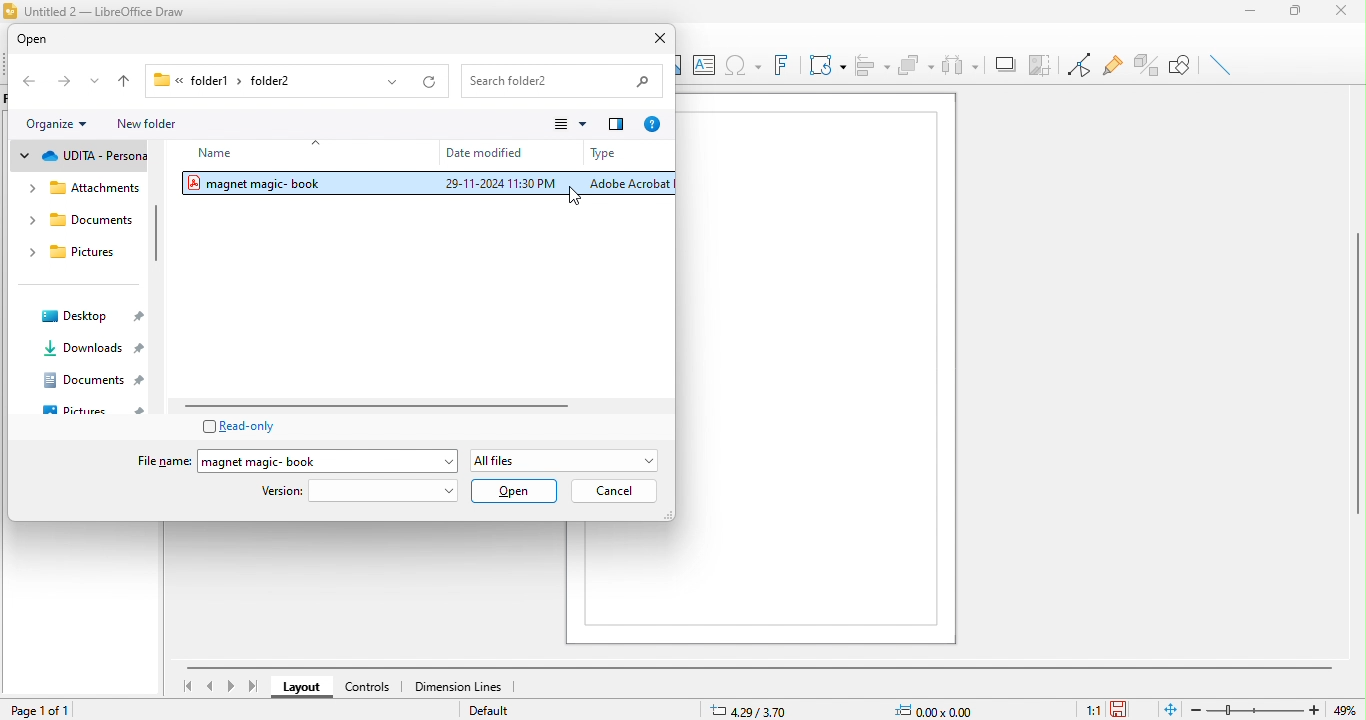  What do you see at coordinates (198, 81) in the screenshot?
I see `folder 1` at bounding box center [198, 81].